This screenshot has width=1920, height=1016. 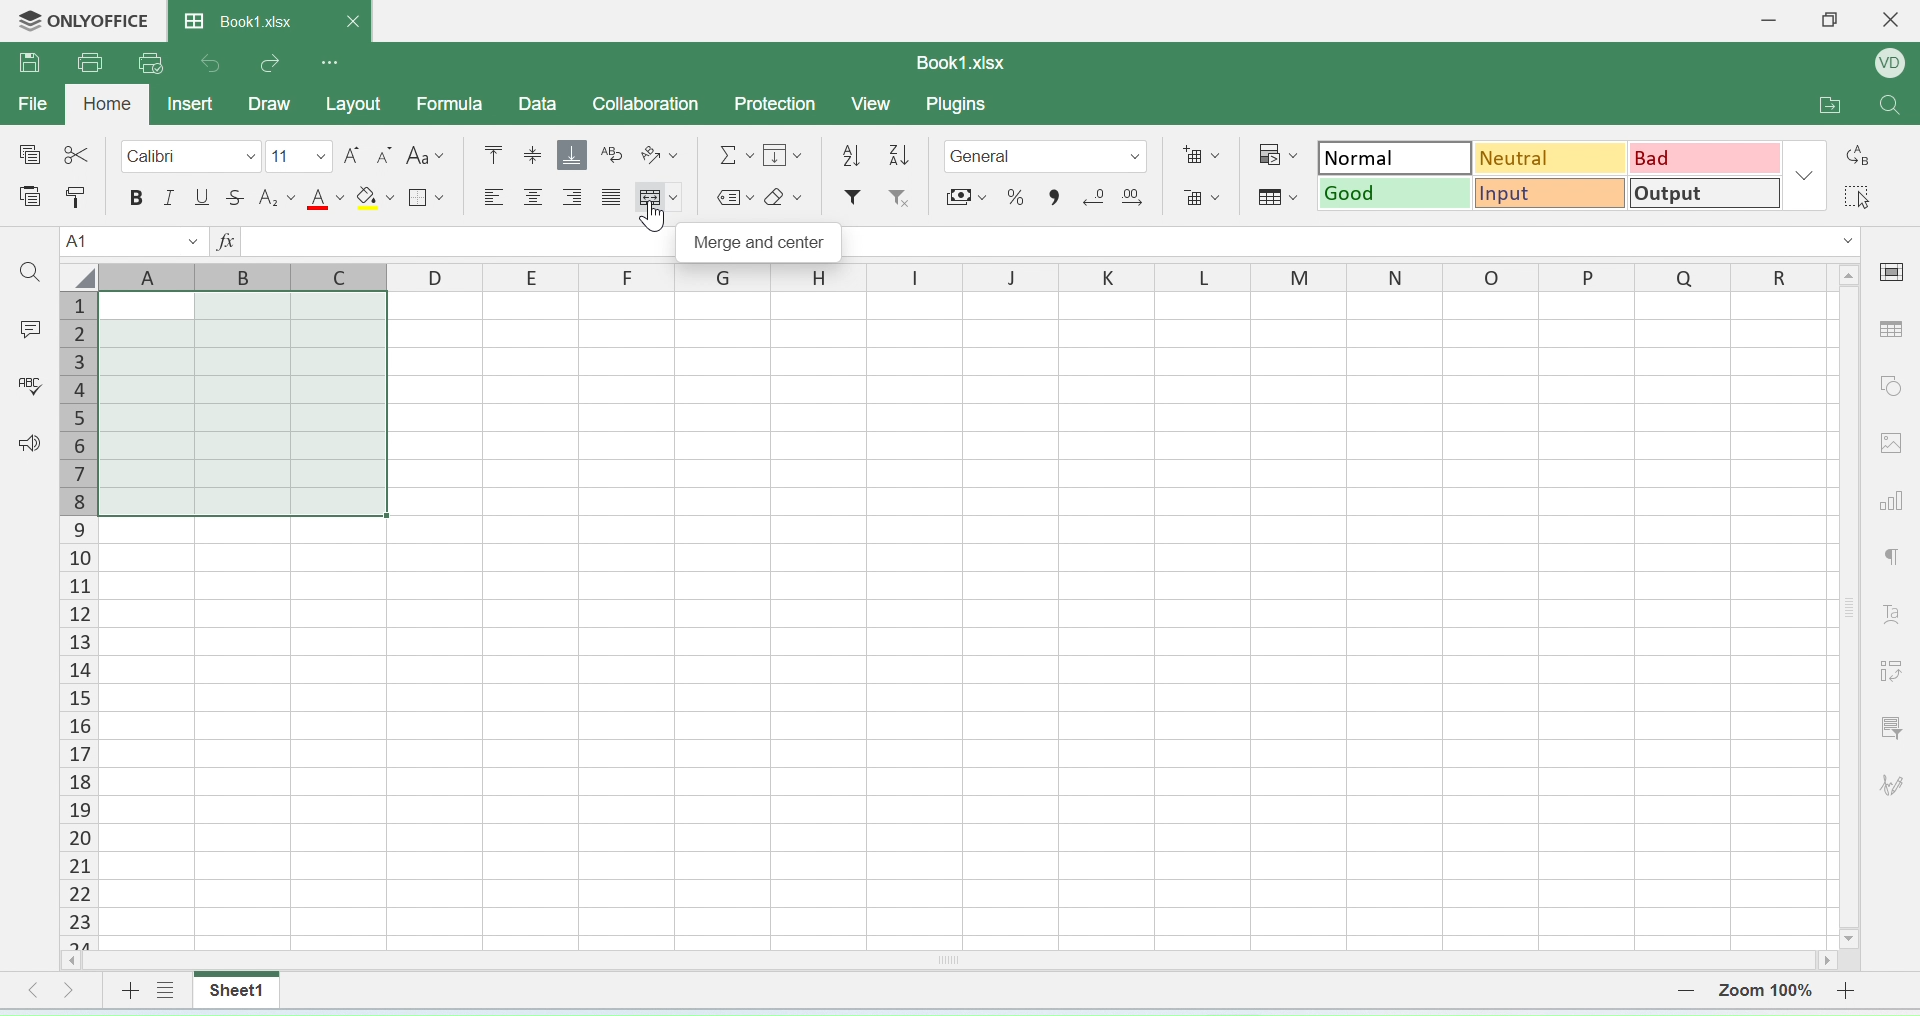 What do you see at coordinates (611, 199) in the screenshot?
I see `center align` at bounding box center [611, 199].